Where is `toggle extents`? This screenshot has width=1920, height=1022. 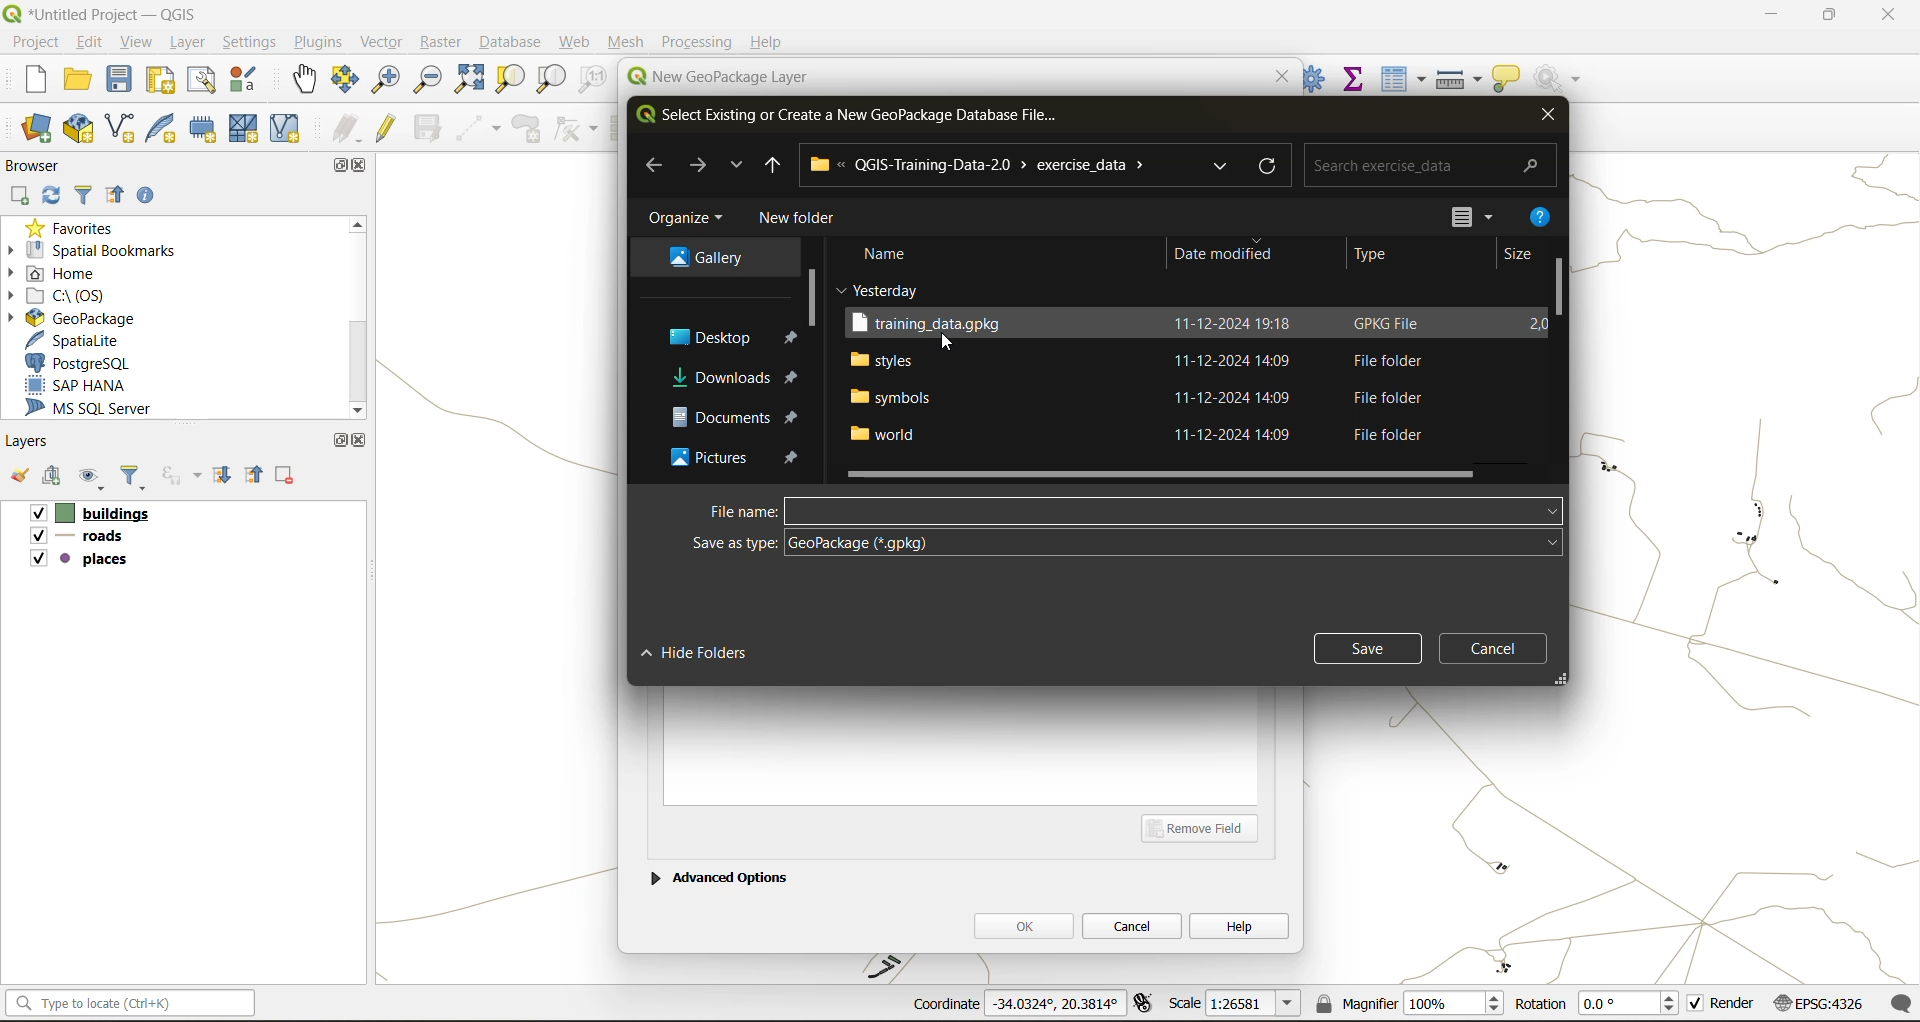
toggle extents is located at coordinates (1145, 1005).